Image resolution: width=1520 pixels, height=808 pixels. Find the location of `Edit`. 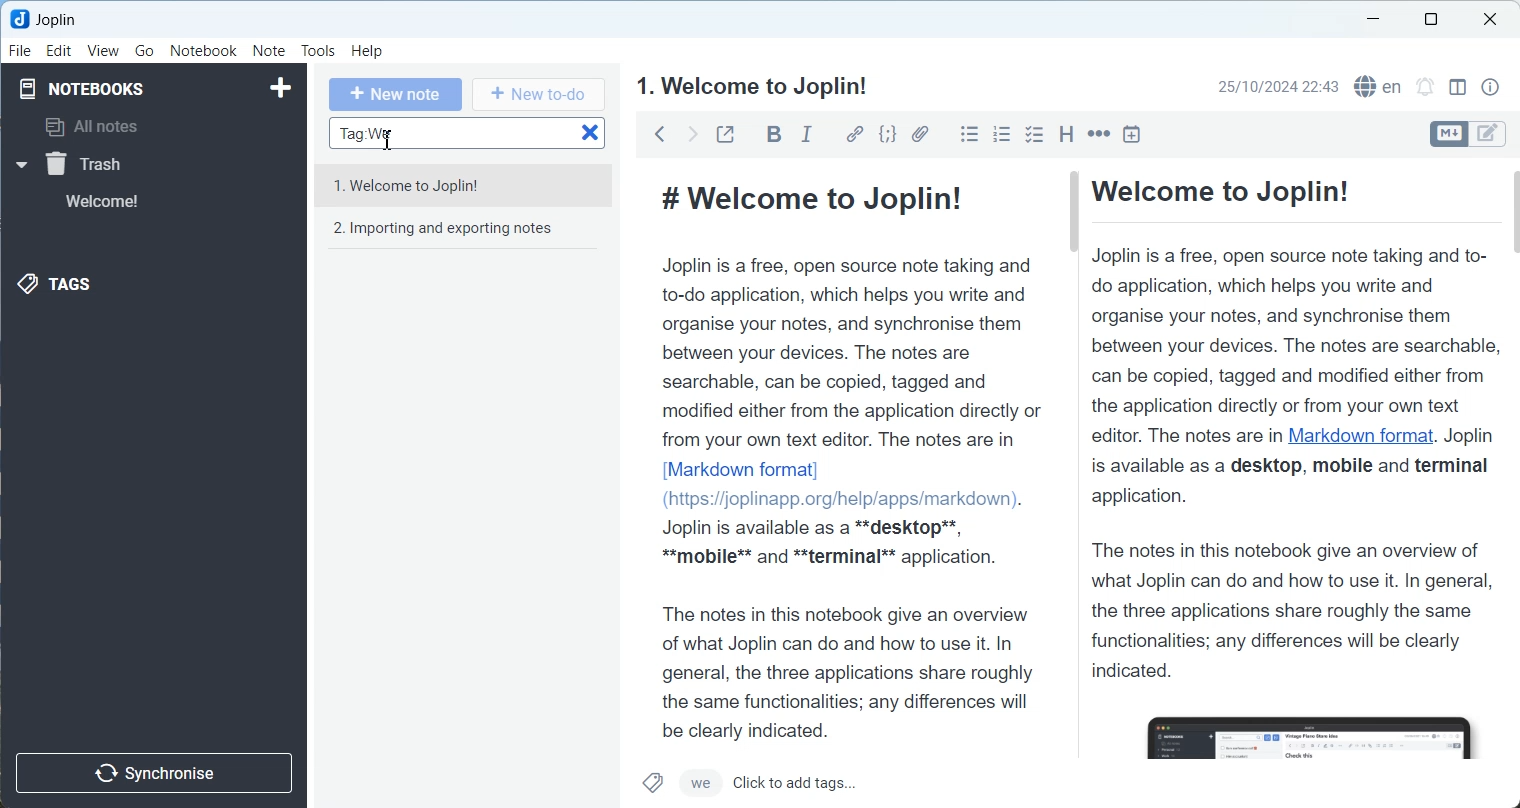

Edit is located at coordinates (60, 51).